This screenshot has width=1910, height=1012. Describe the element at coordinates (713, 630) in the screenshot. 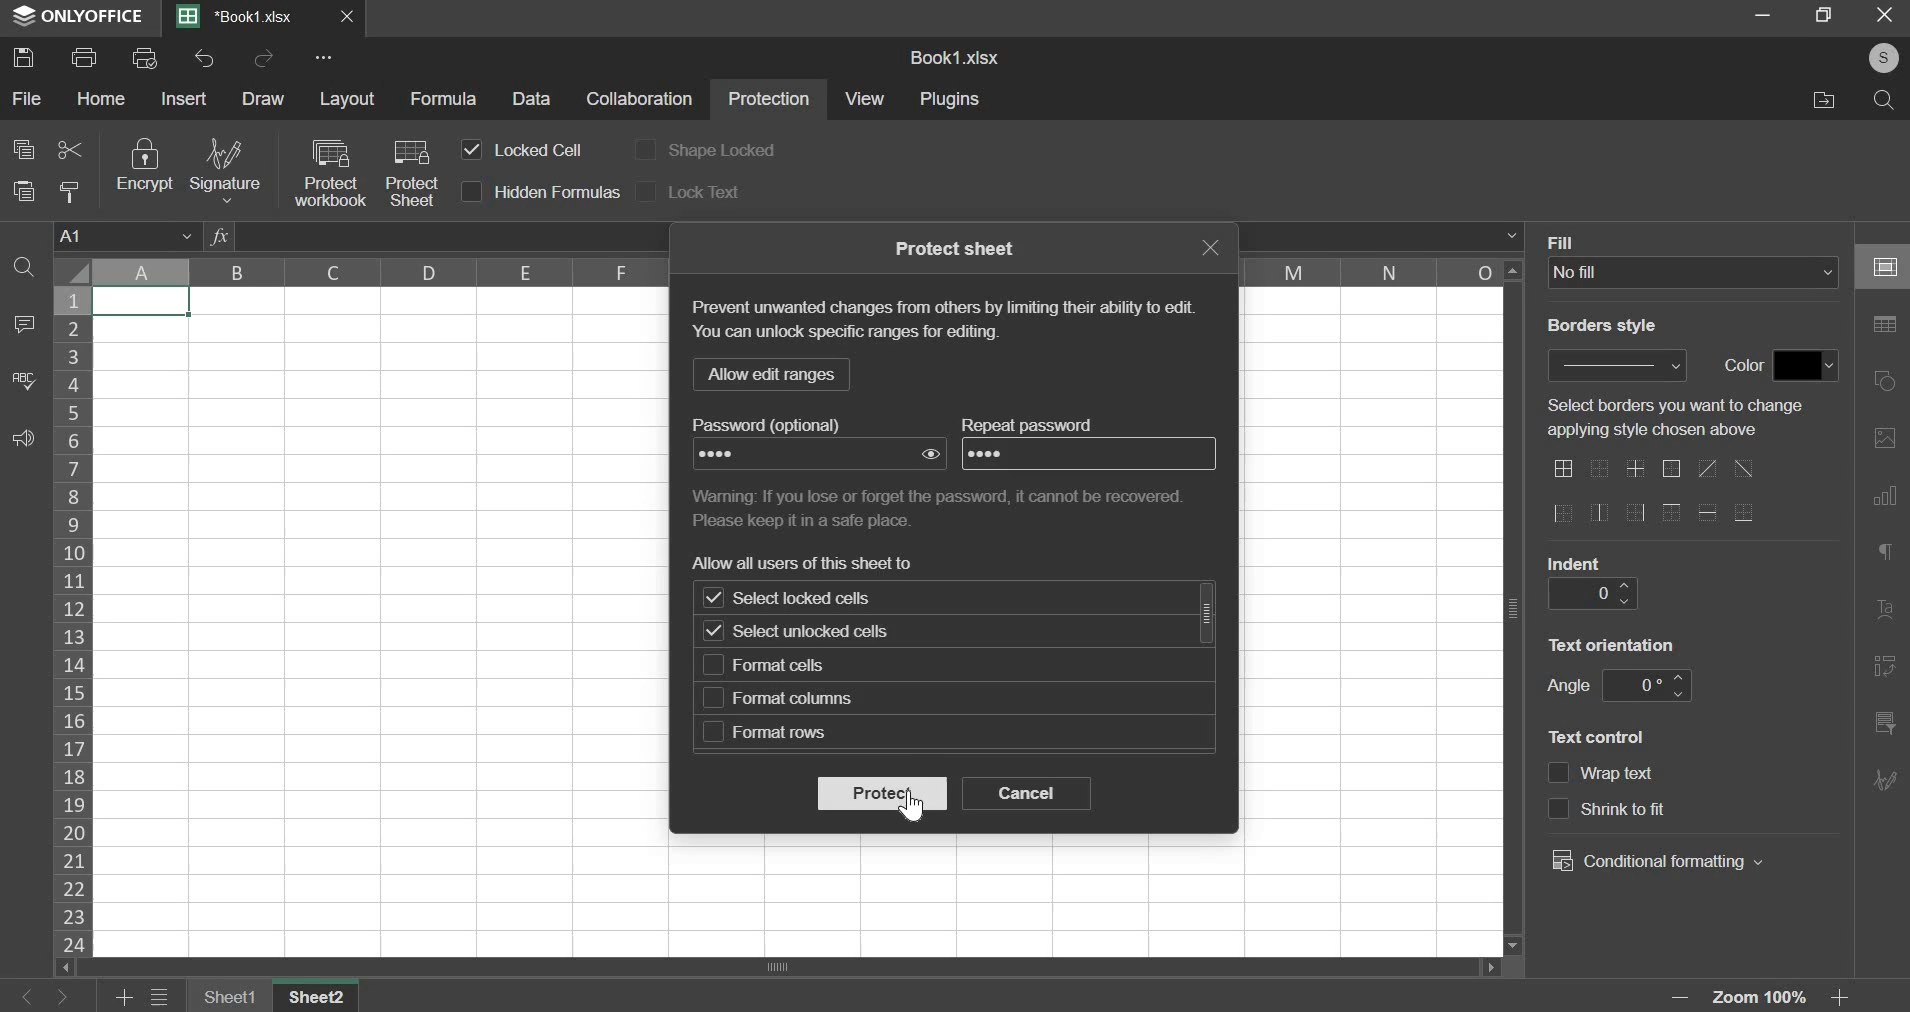

I see `checkbox` at that location.